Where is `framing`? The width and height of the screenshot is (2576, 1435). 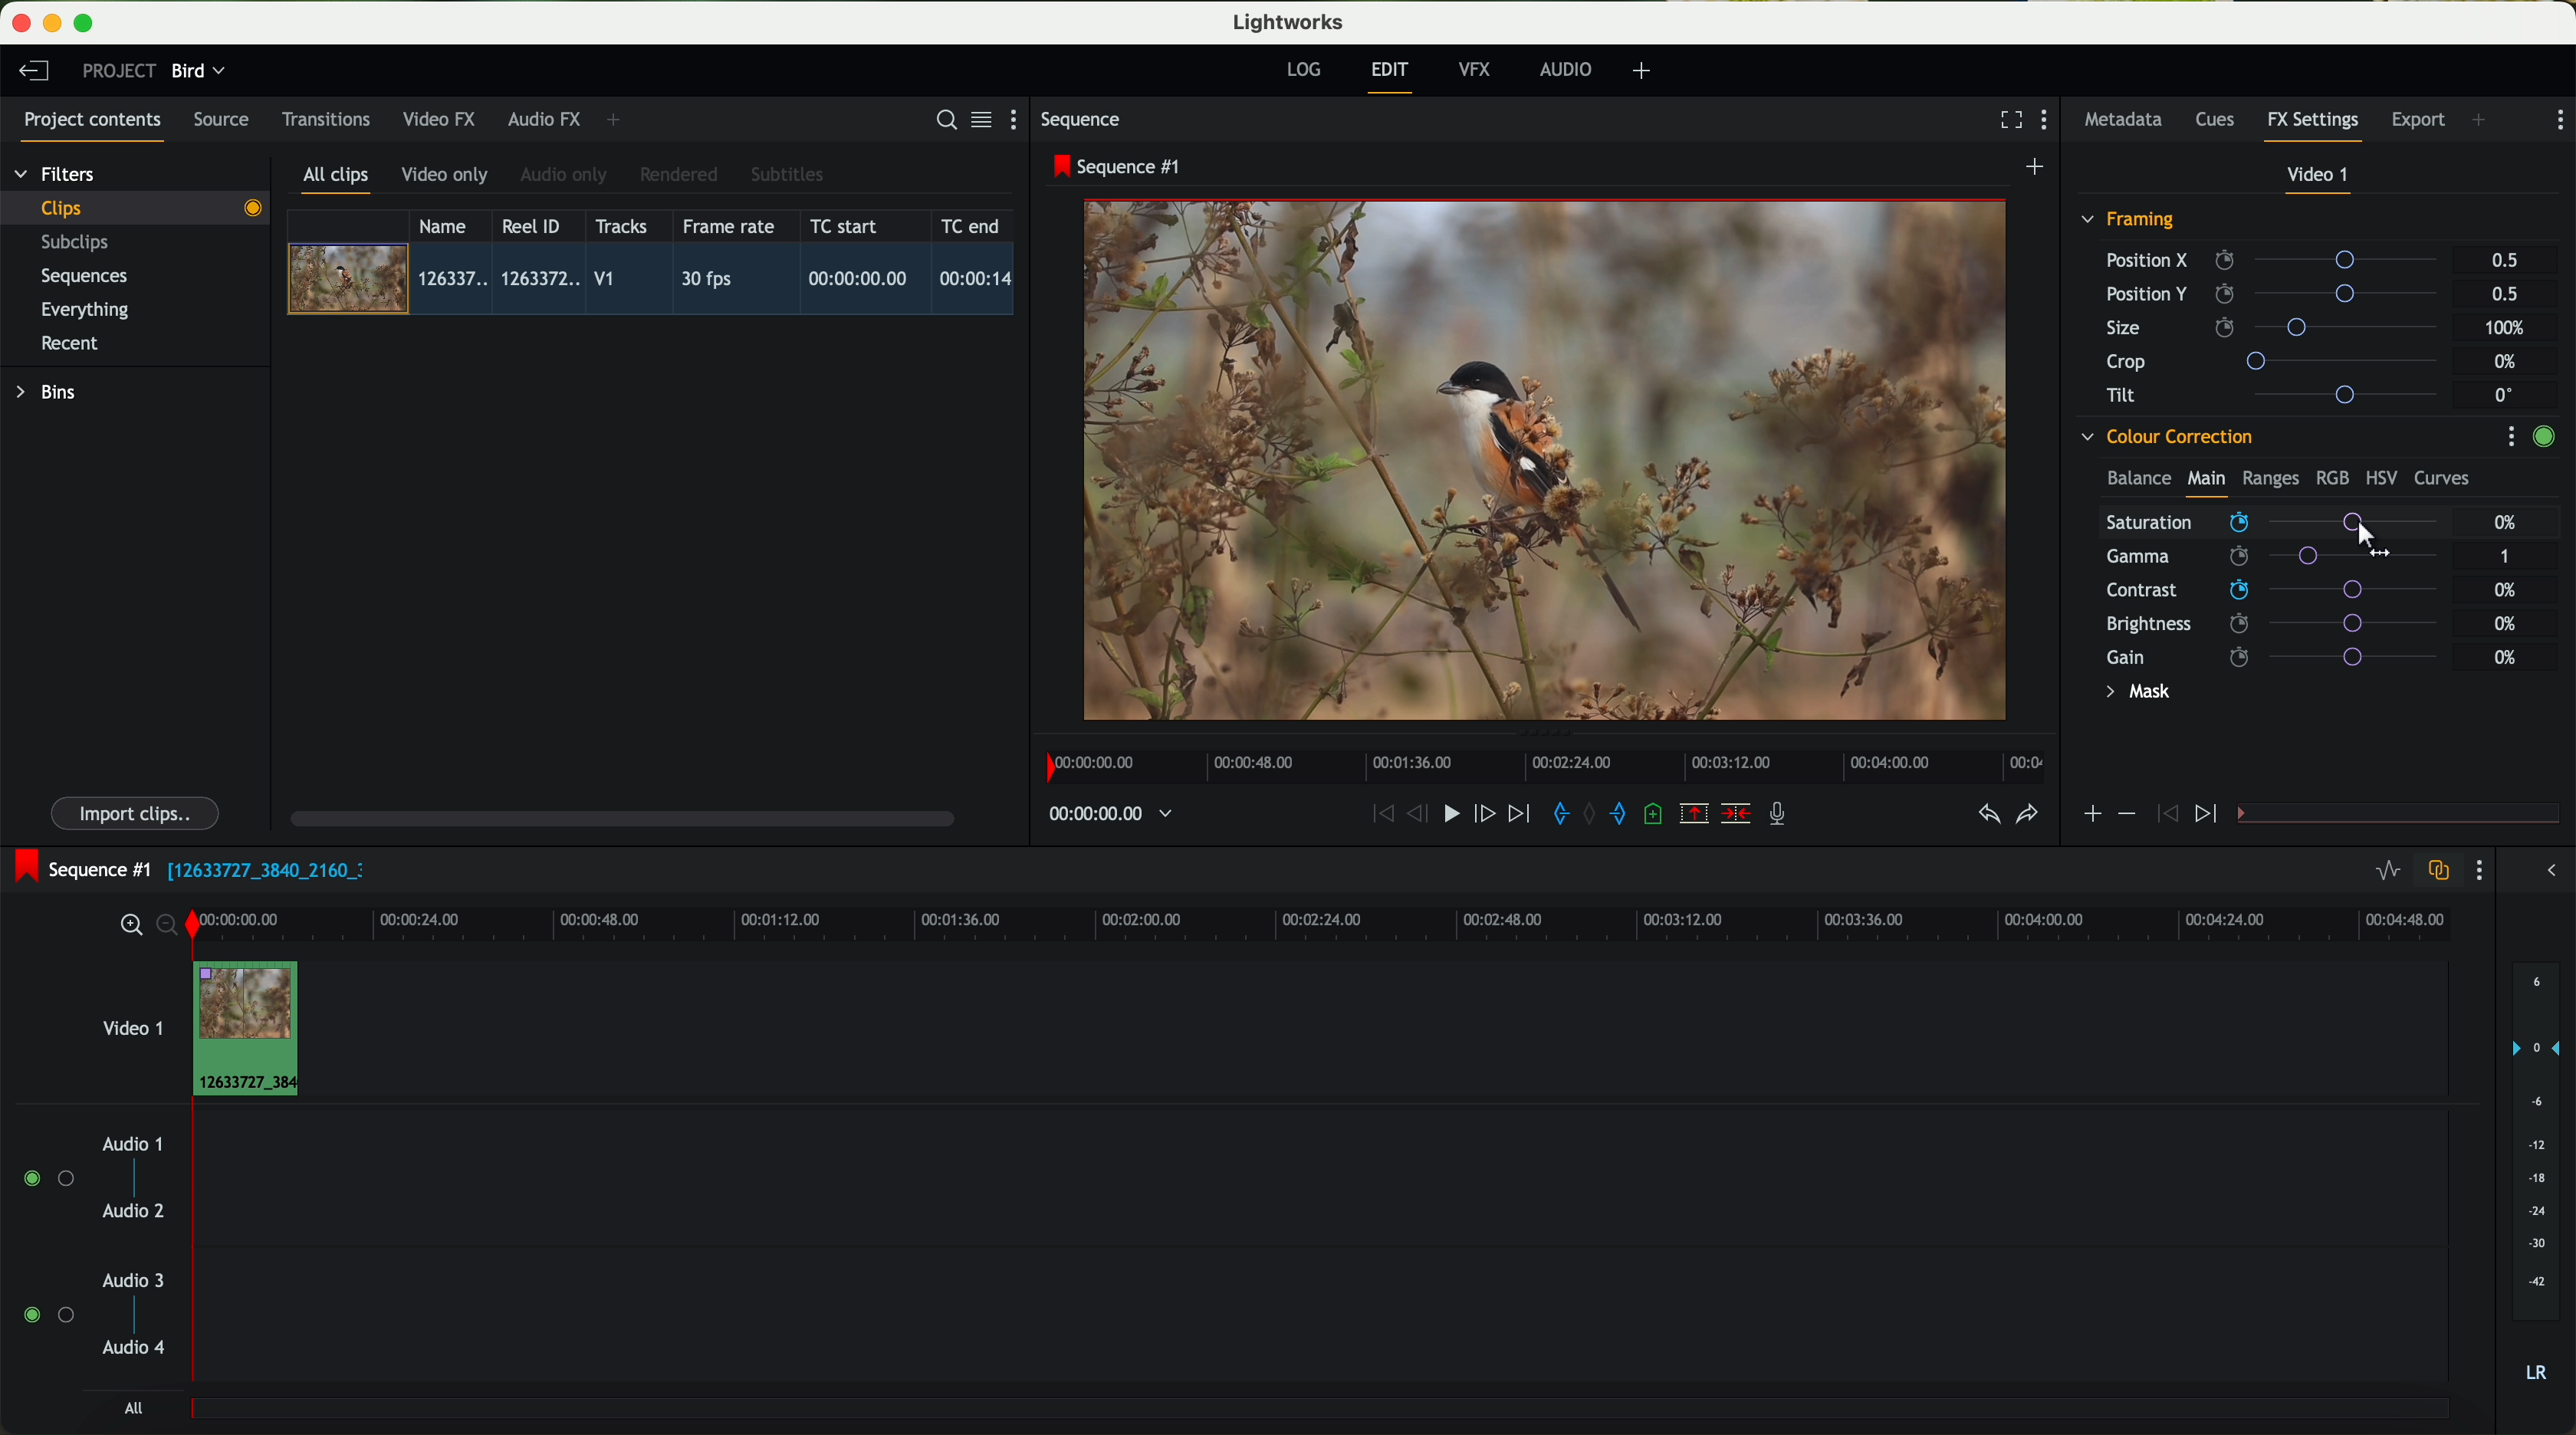
framing is located at coordinates (2129, 222).